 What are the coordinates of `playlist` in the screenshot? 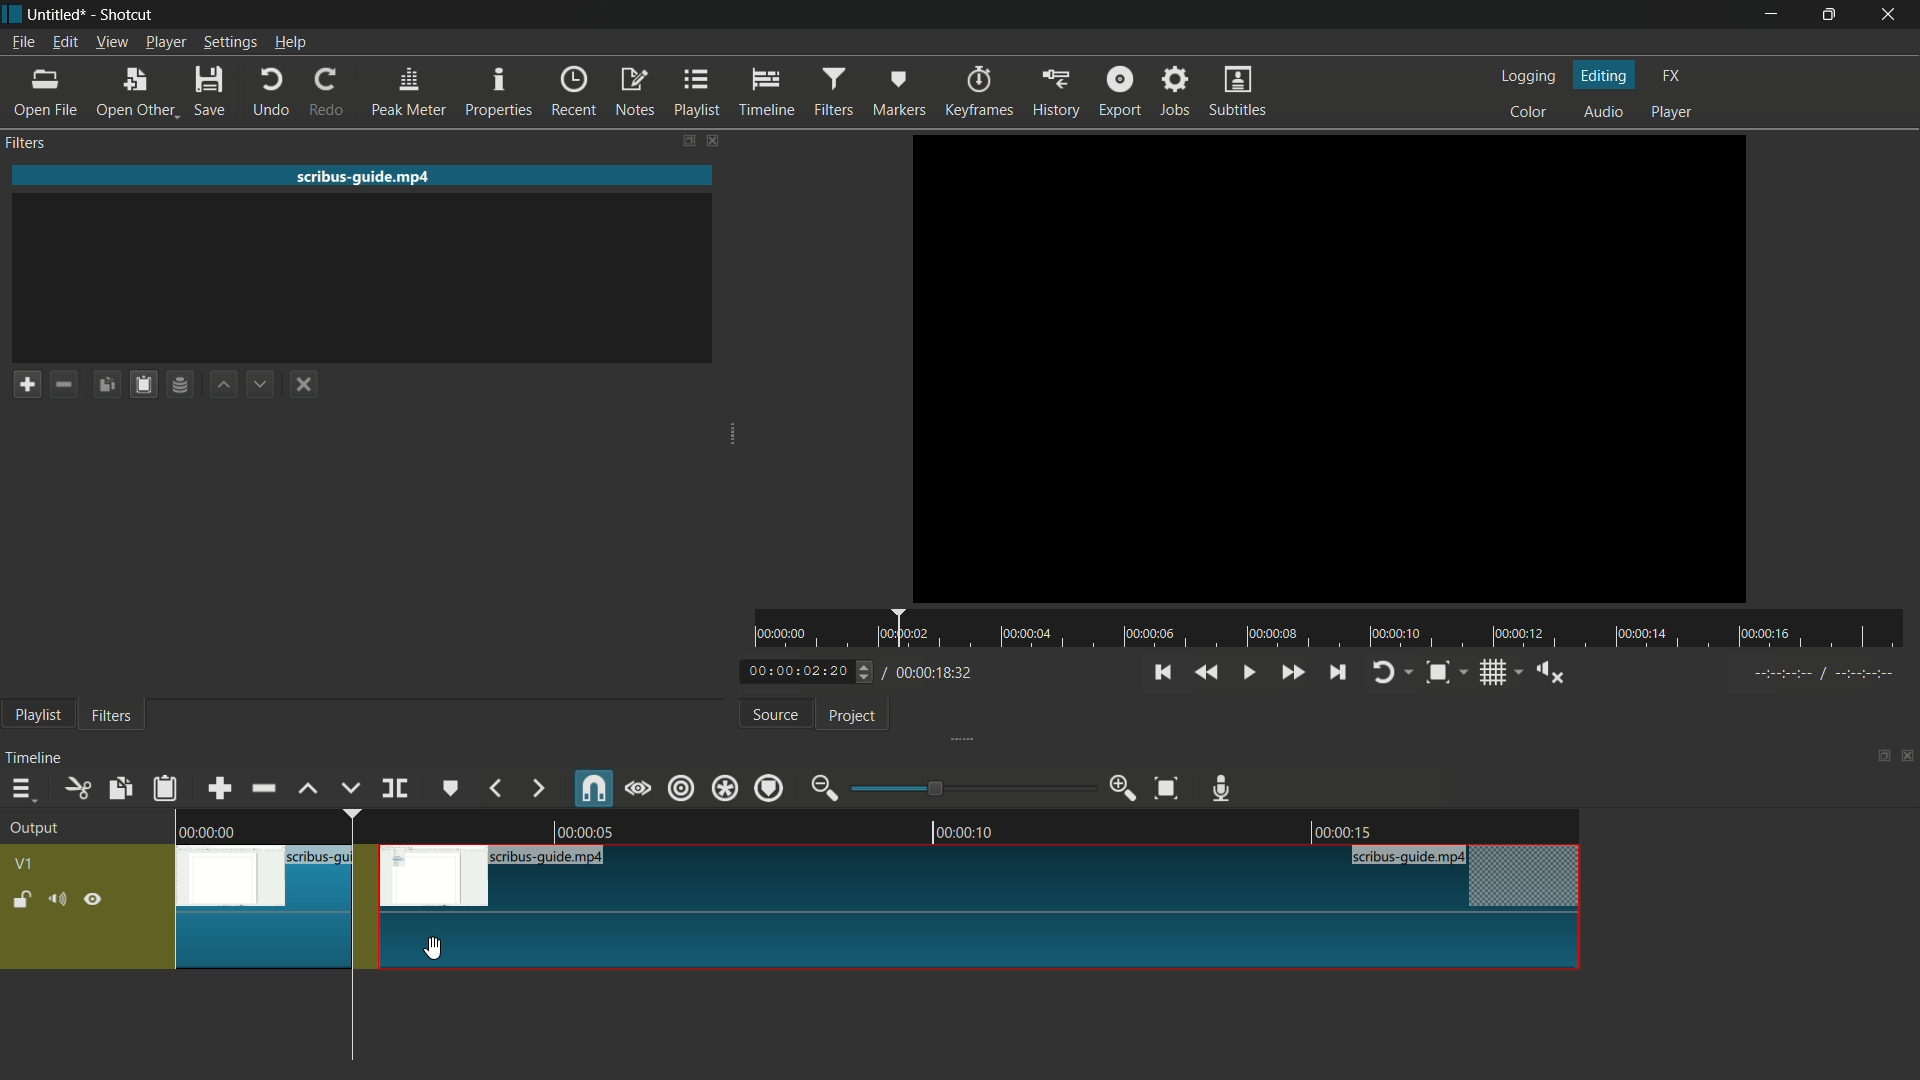 It's located at (700, 91).